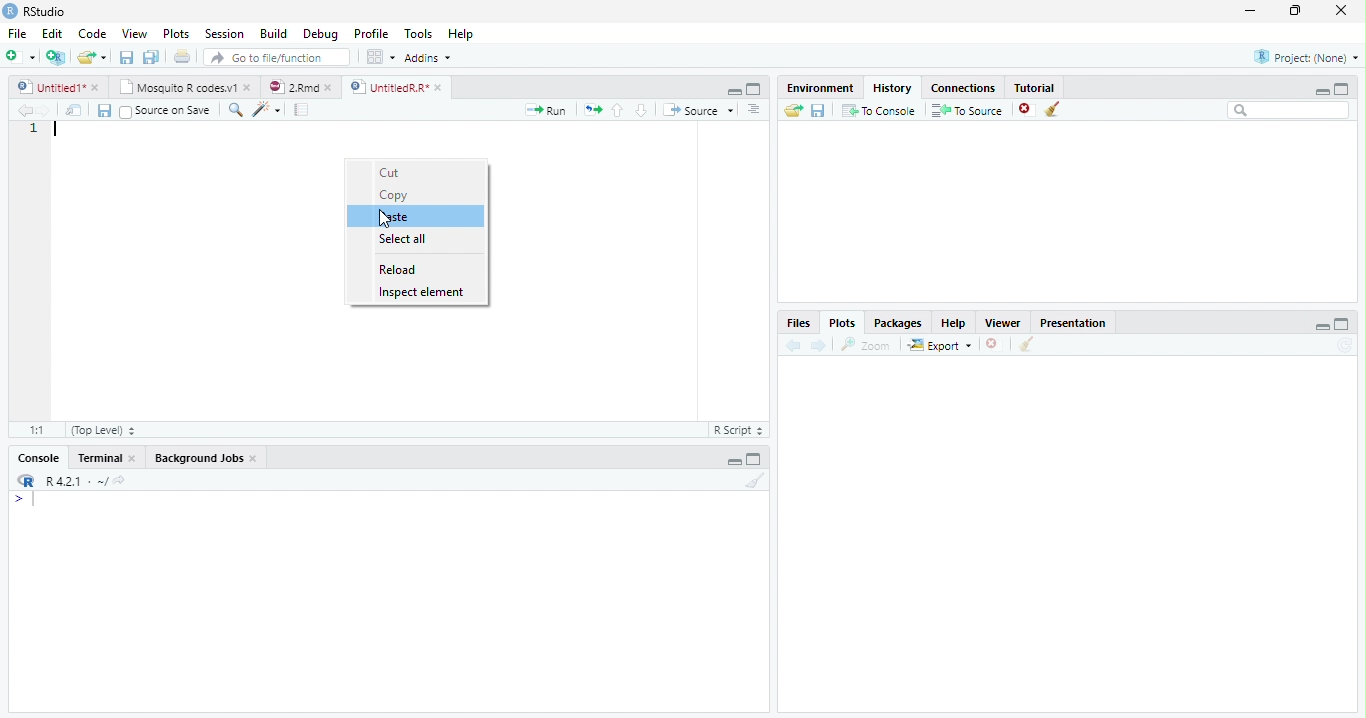  I want to click on Debug, so click(321, 33).